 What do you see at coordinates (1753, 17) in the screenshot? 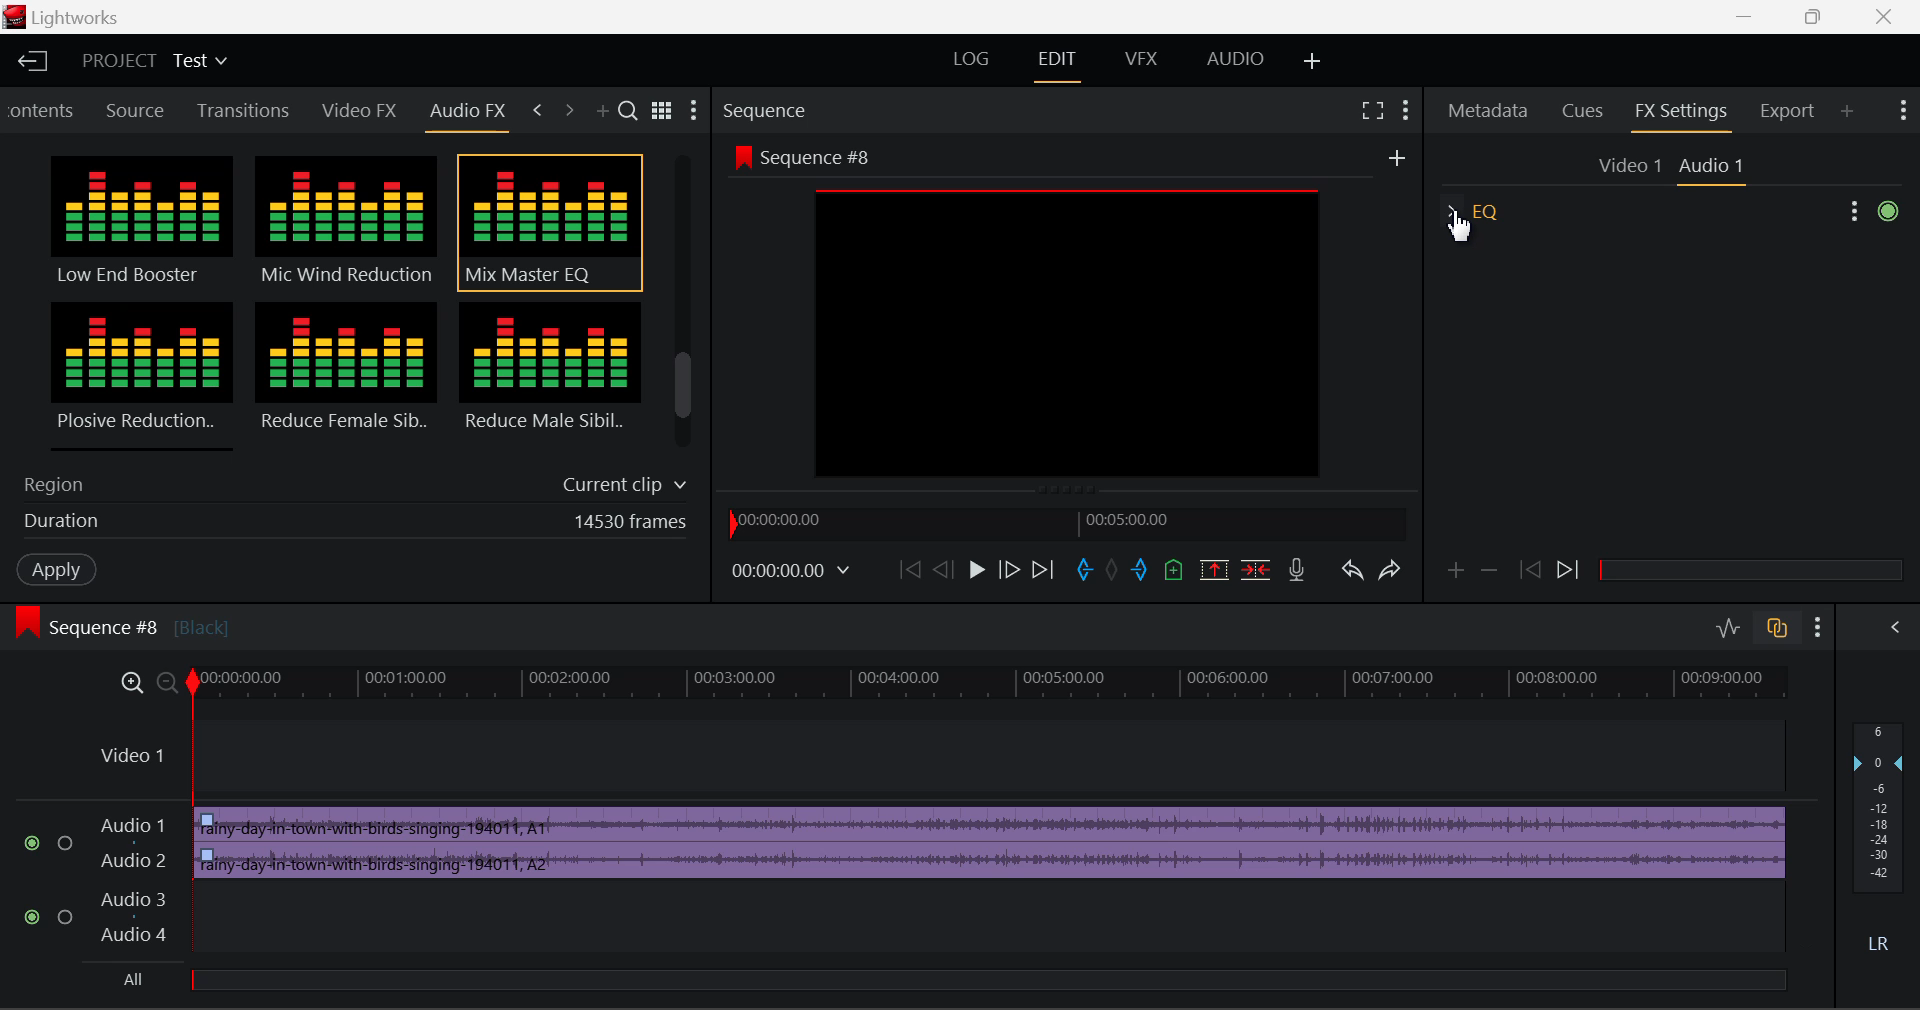
I see `Restore Down` at bounding box center [1753, 17].